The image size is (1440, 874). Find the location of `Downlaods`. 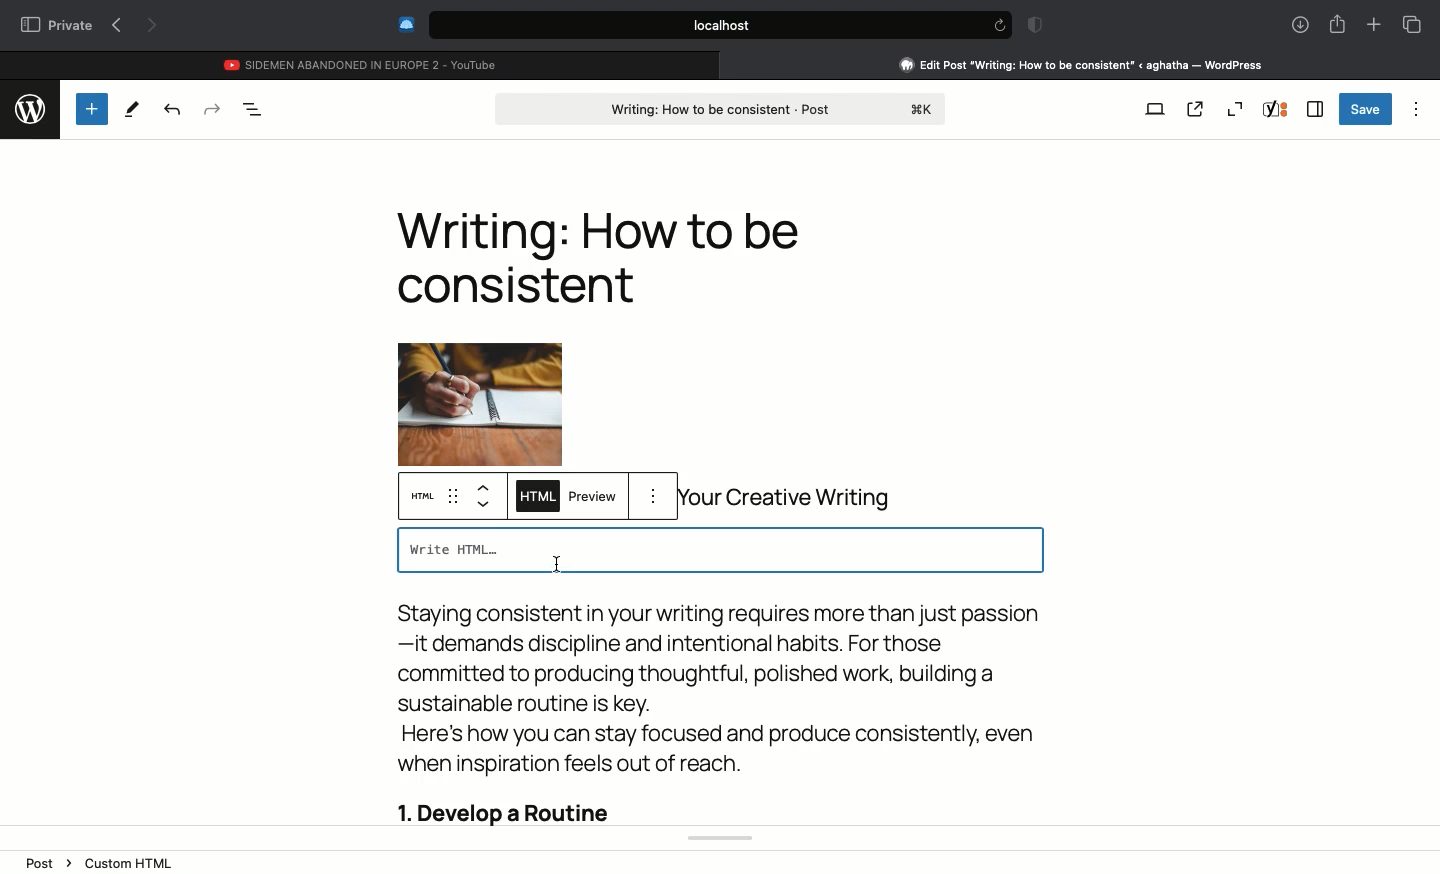

Downlaods is located at coordinates (1297, 26).